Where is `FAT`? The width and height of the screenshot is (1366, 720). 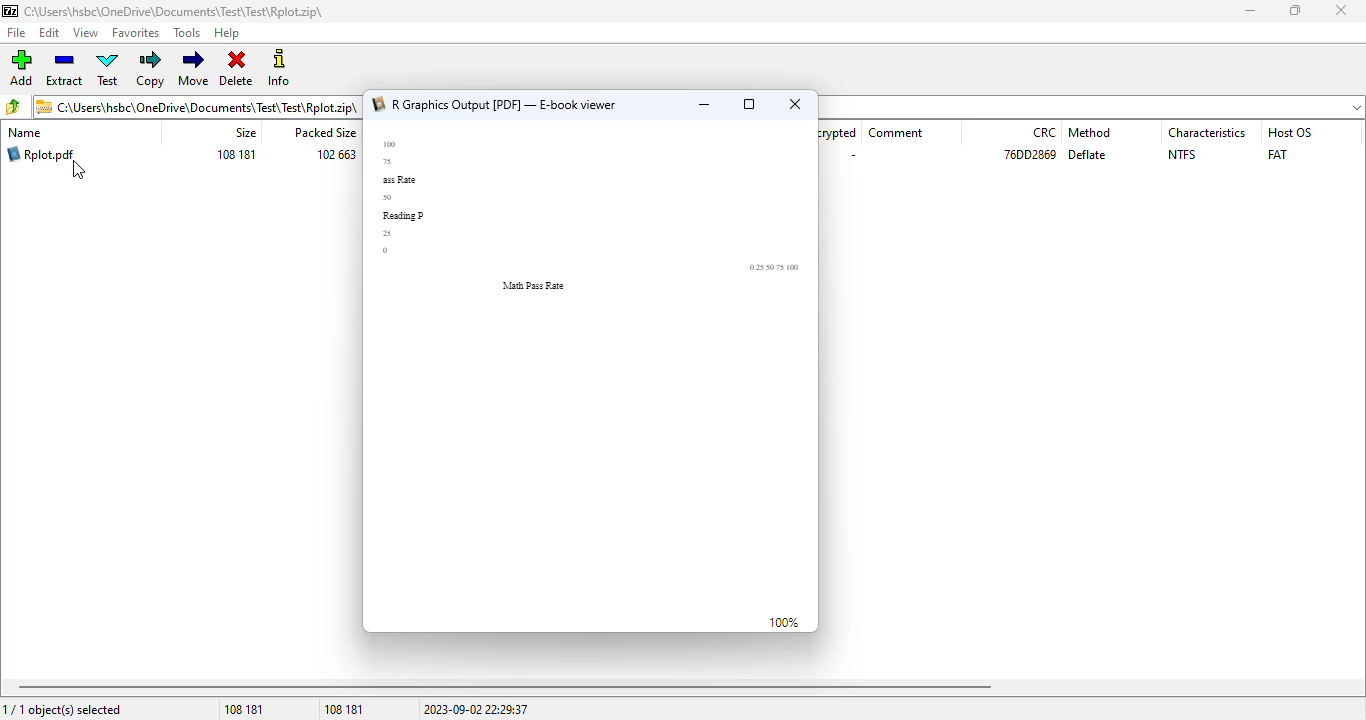 FAT is located at coordinates (1277, 154).